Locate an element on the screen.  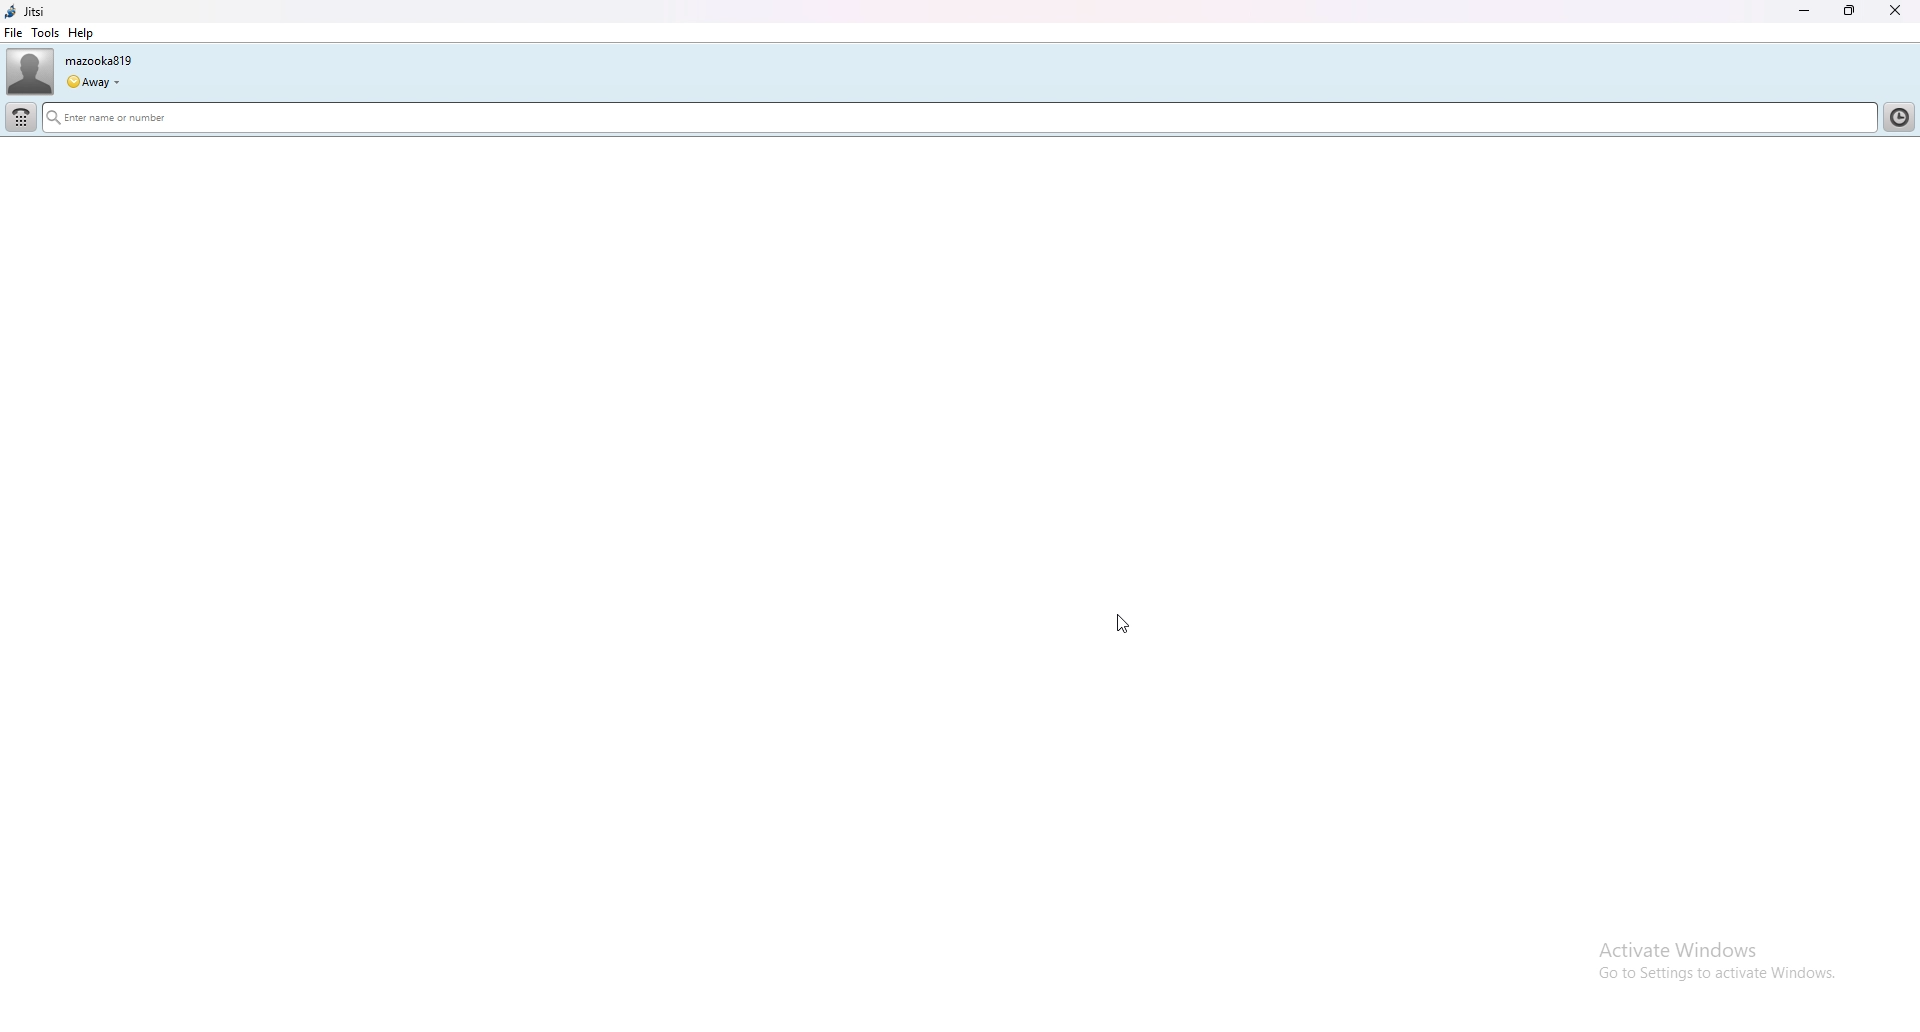
resize is located at coordinates (1852, 10).